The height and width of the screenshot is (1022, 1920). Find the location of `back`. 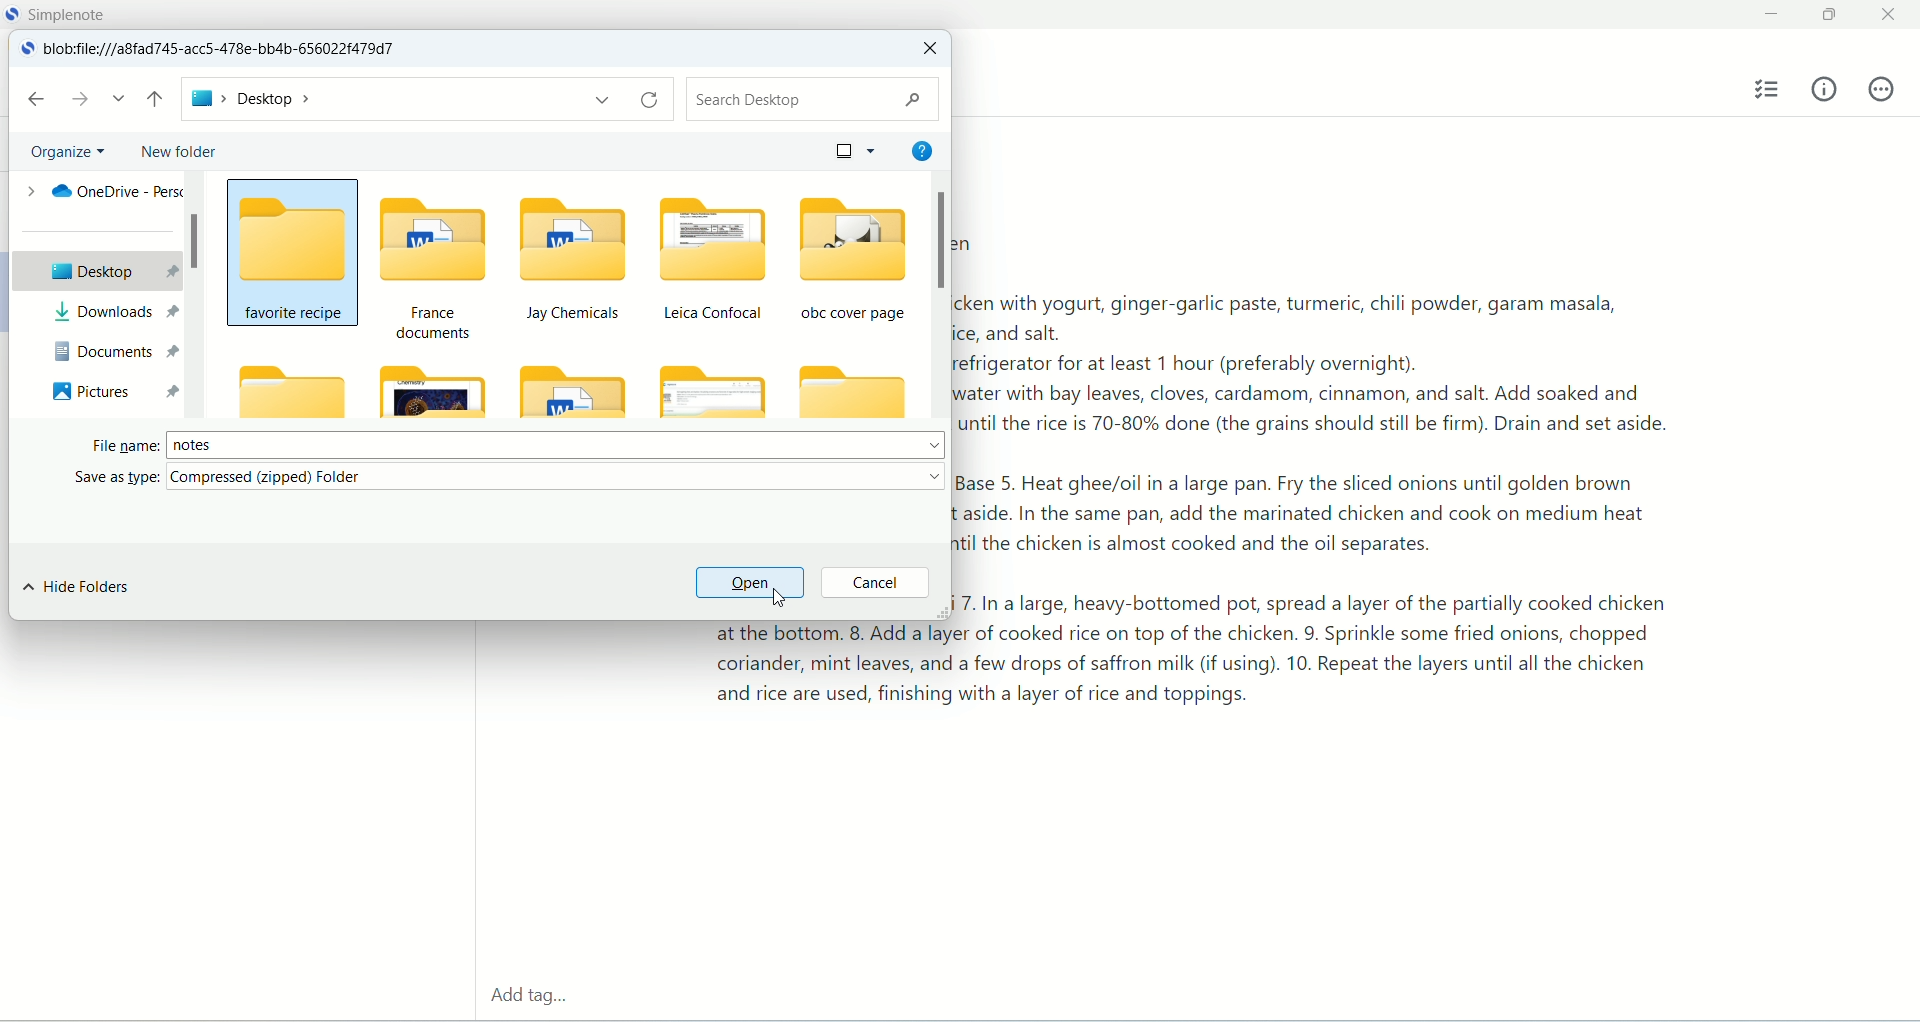

back is located at coordinates (35, 99).